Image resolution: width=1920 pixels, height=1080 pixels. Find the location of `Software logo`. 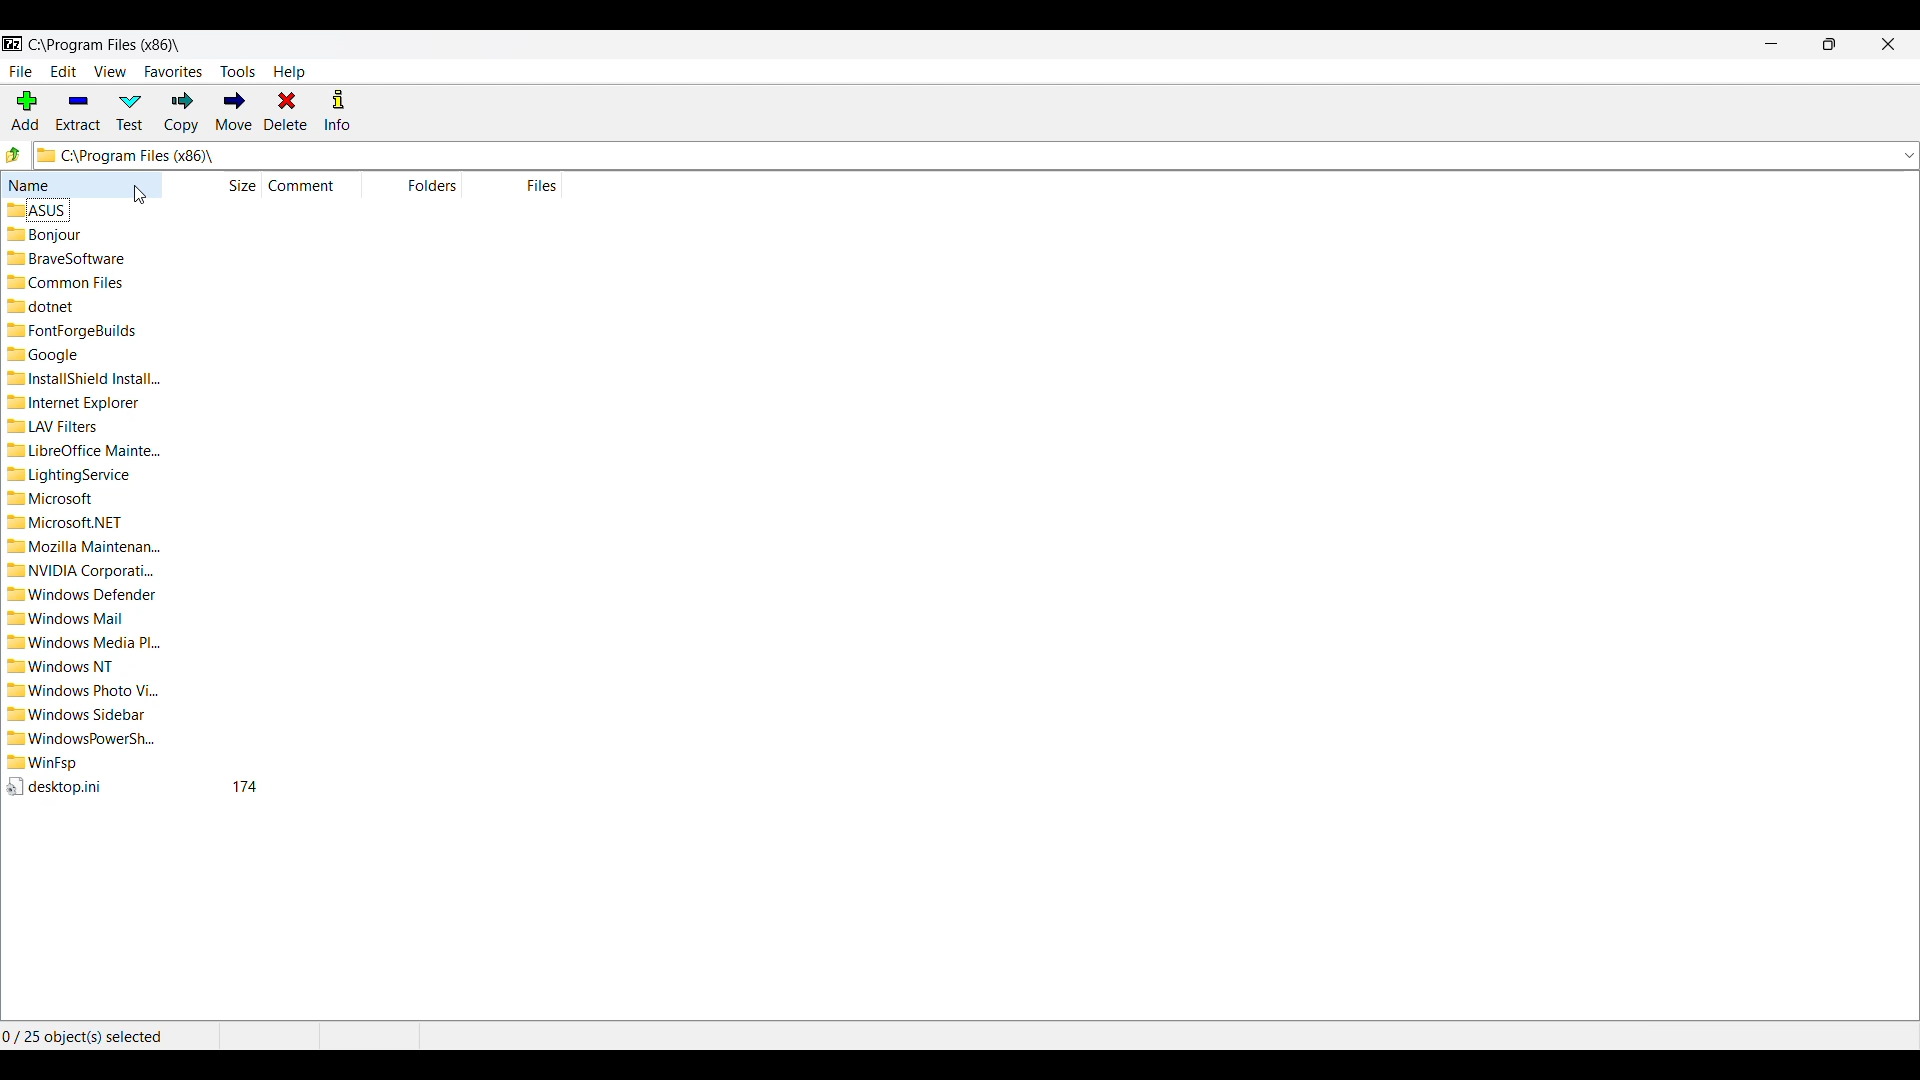

Software logo is located at coordinates (13, 44).